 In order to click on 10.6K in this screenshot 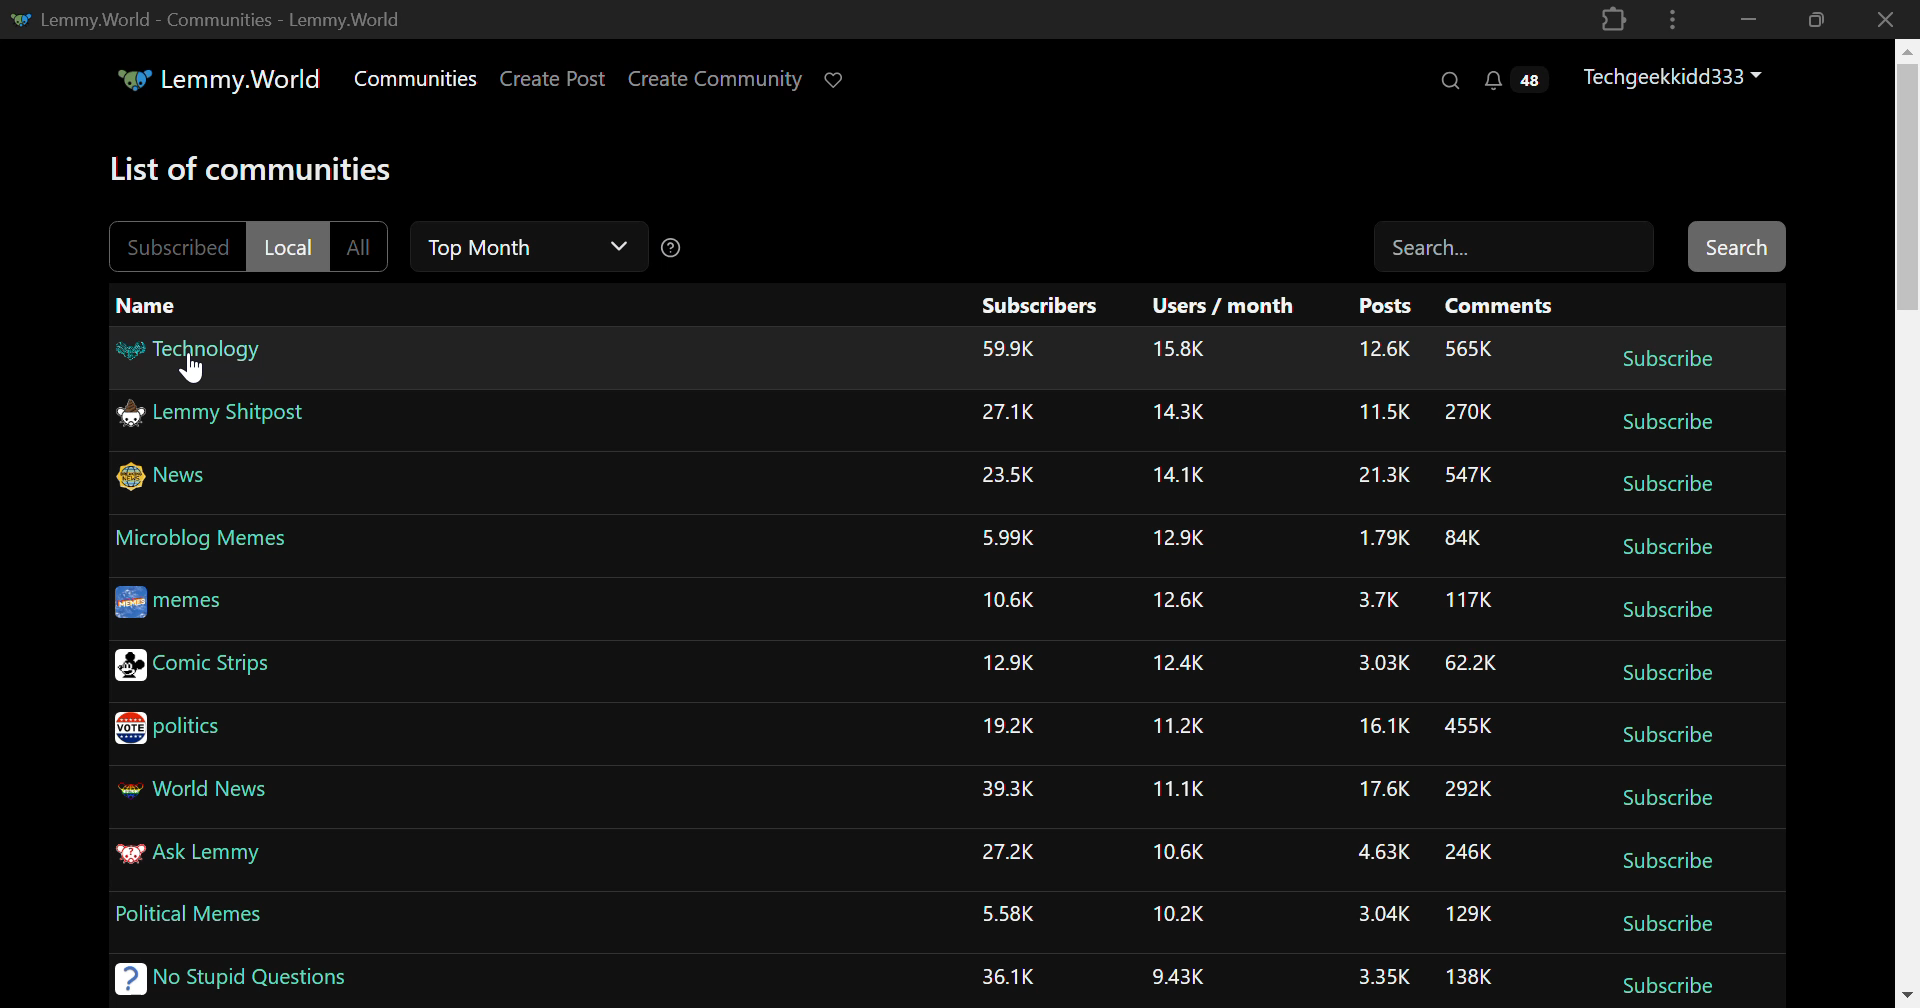, I will do `click(1012, 598)`.